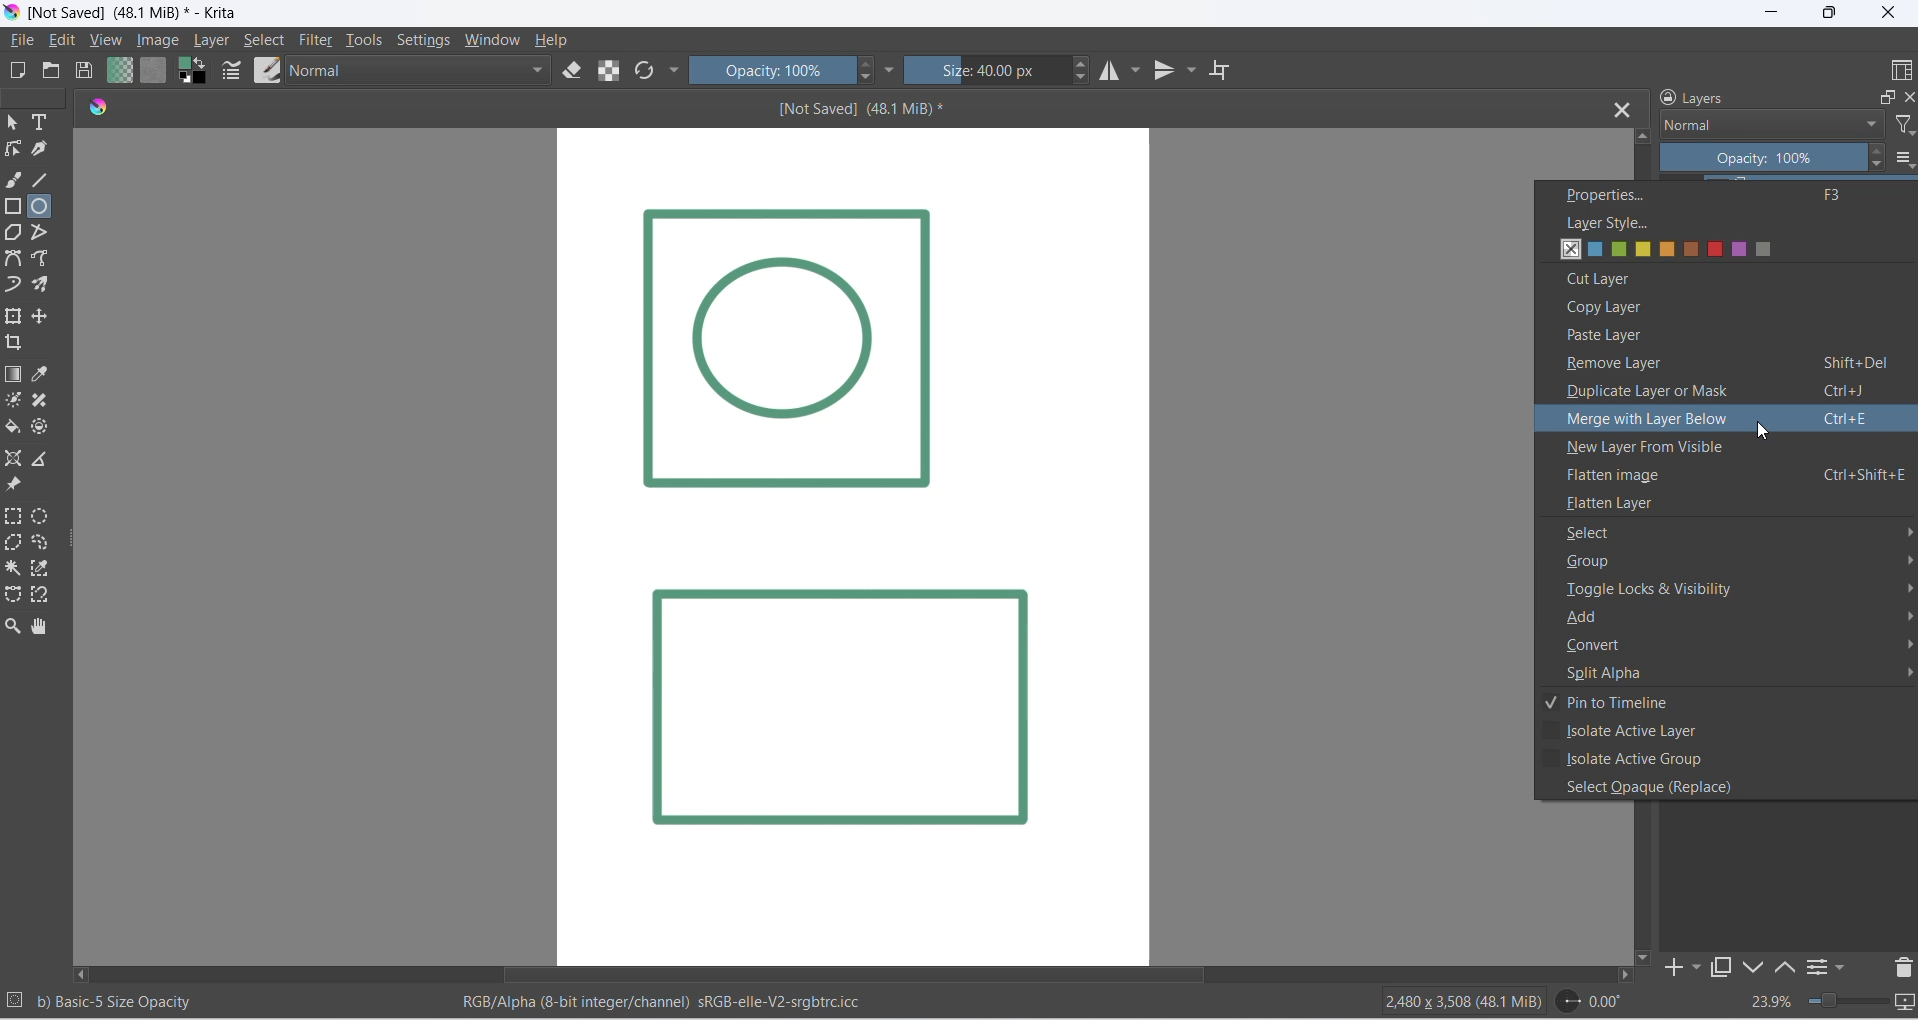  I want to click on options, so click(1813, 966).